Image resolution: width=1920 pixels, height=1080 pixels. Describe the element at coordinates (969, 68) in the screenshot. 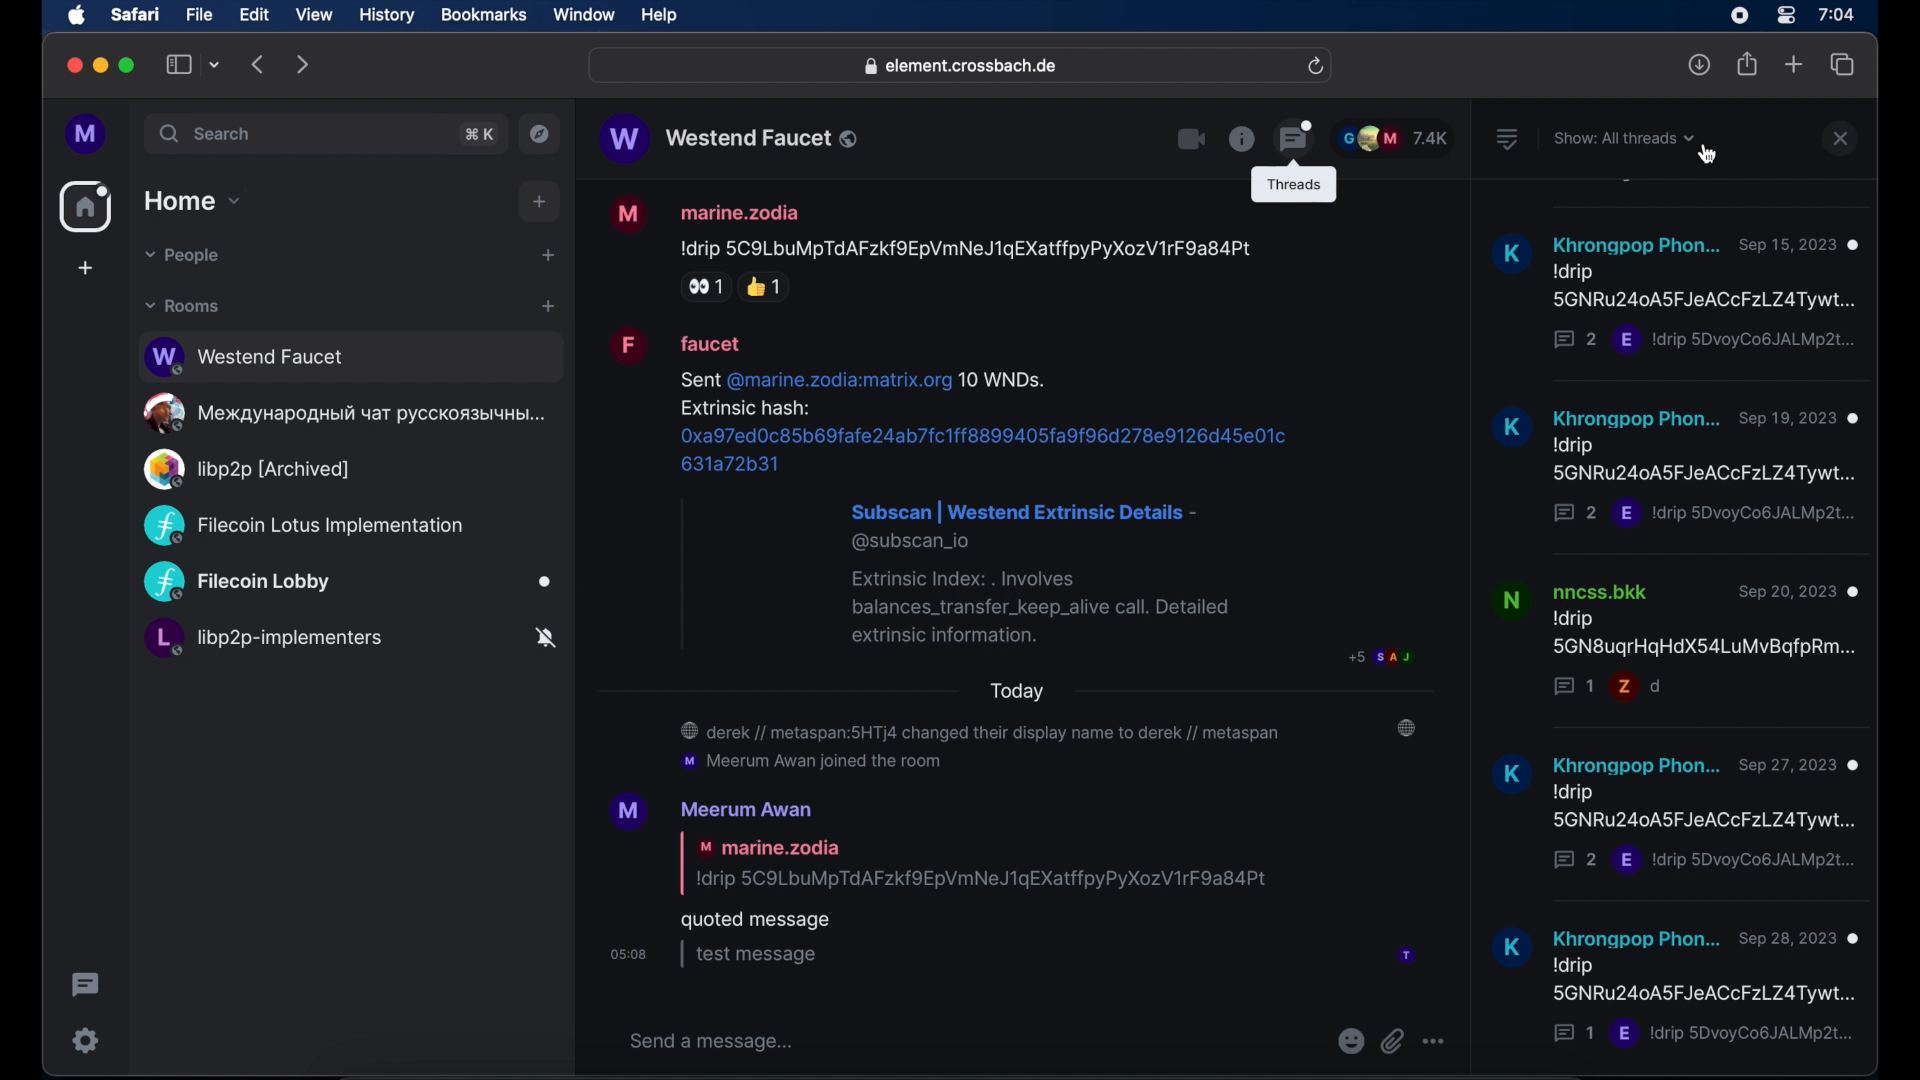

I see `element.crossbach.de` at that location.